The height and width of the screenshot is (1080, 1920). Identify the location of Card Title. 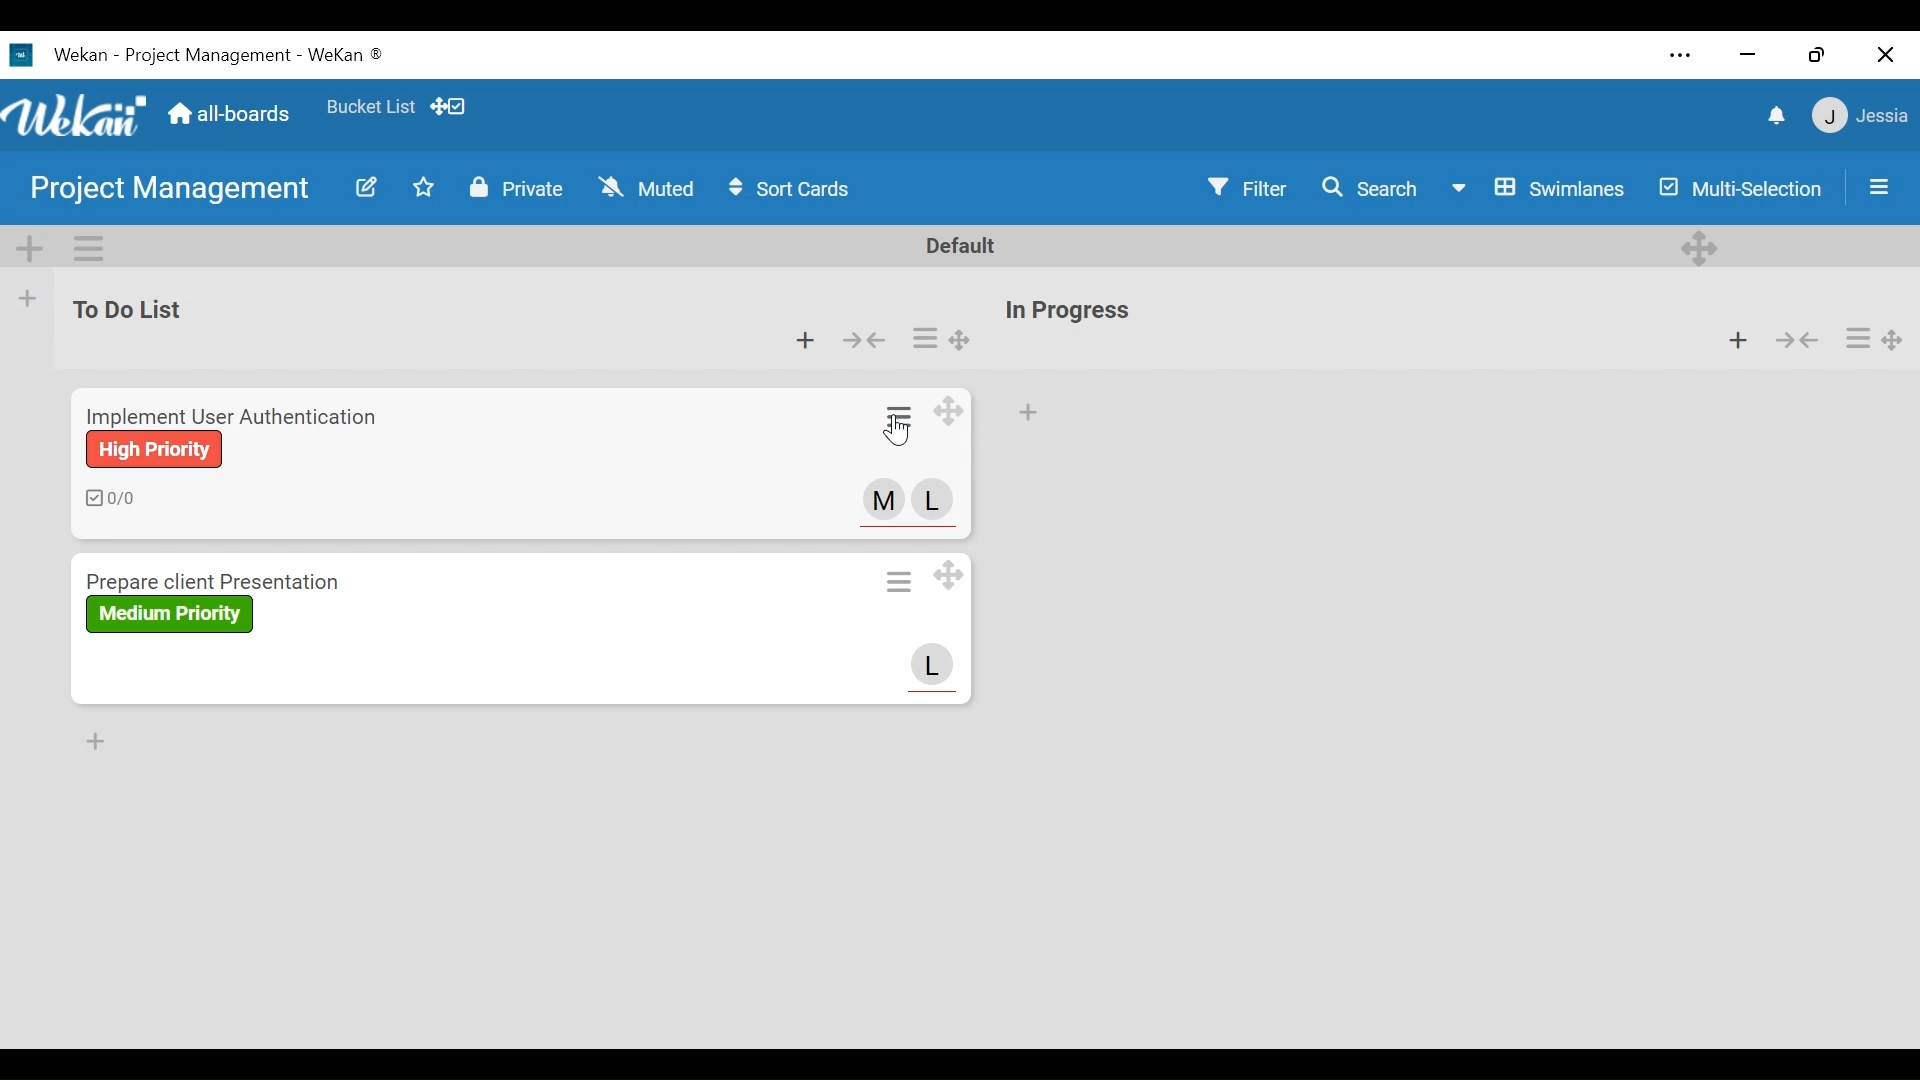
(237, 413).